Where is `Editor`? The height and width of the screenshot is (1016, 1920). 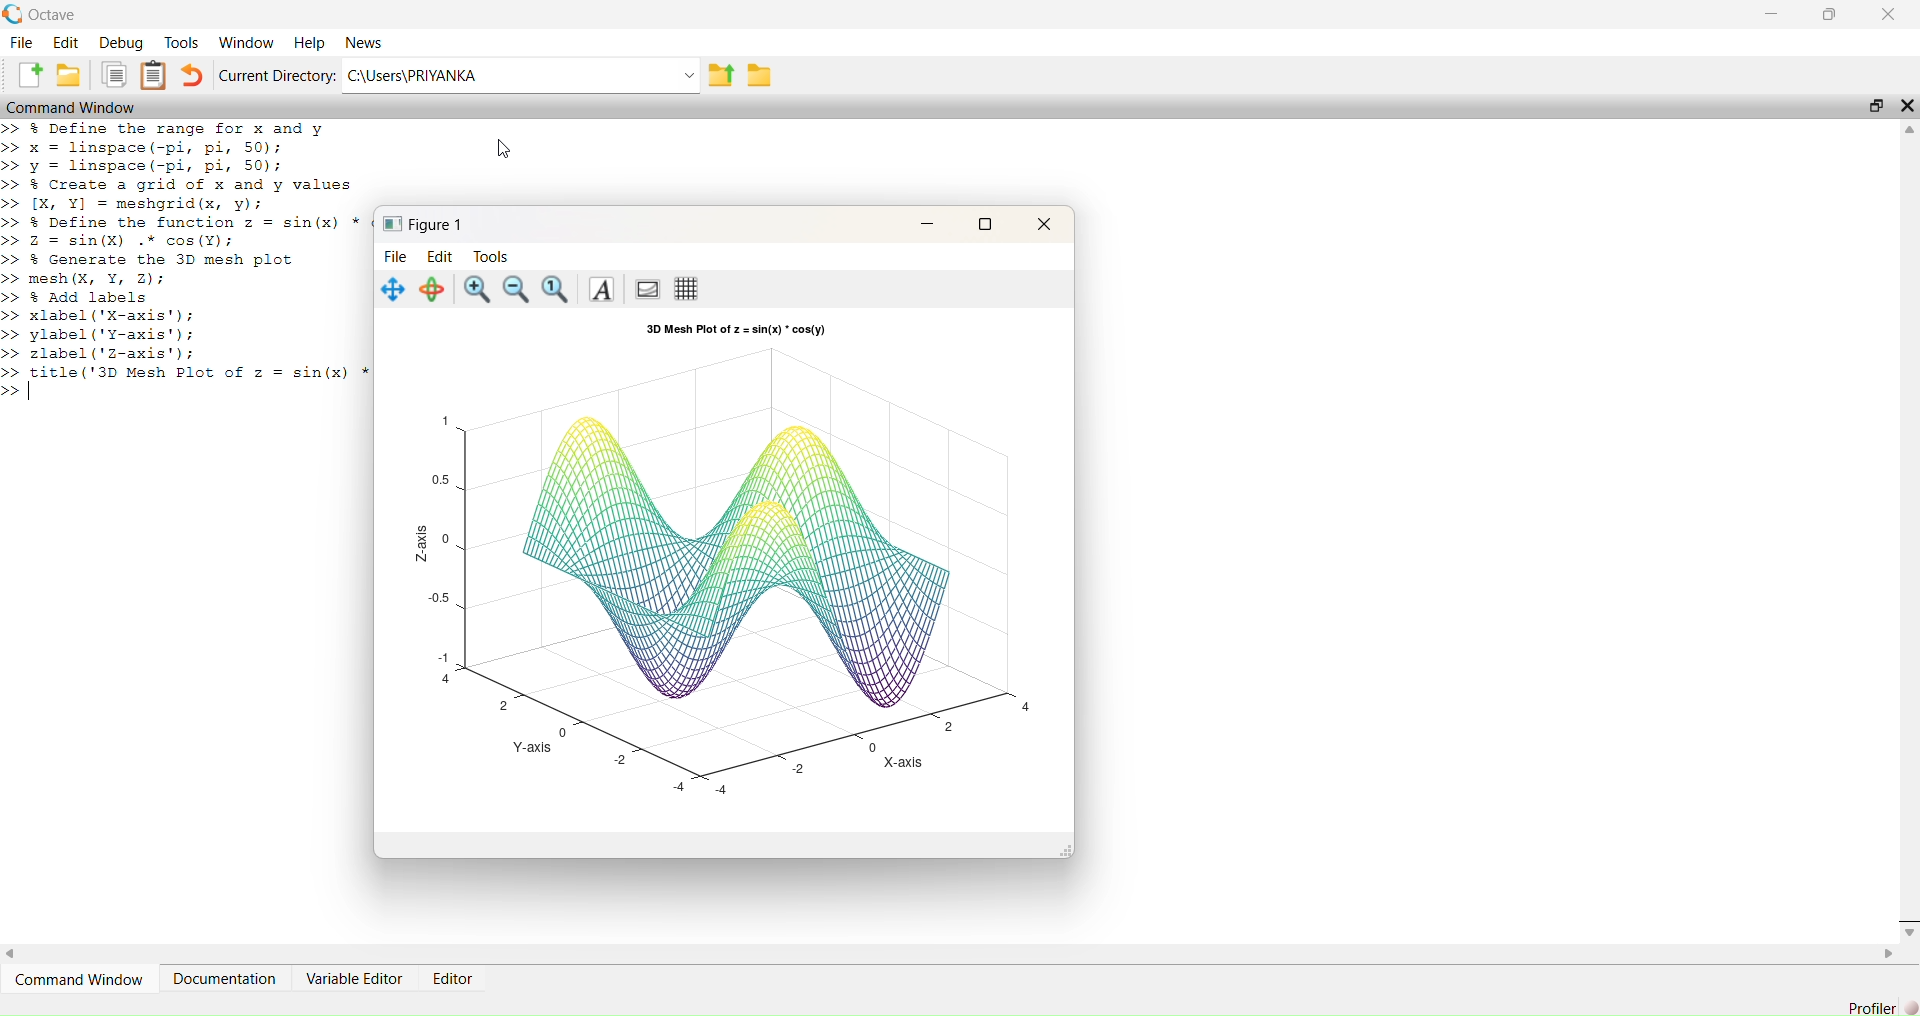 Editor is located at coordinates (457, 978).